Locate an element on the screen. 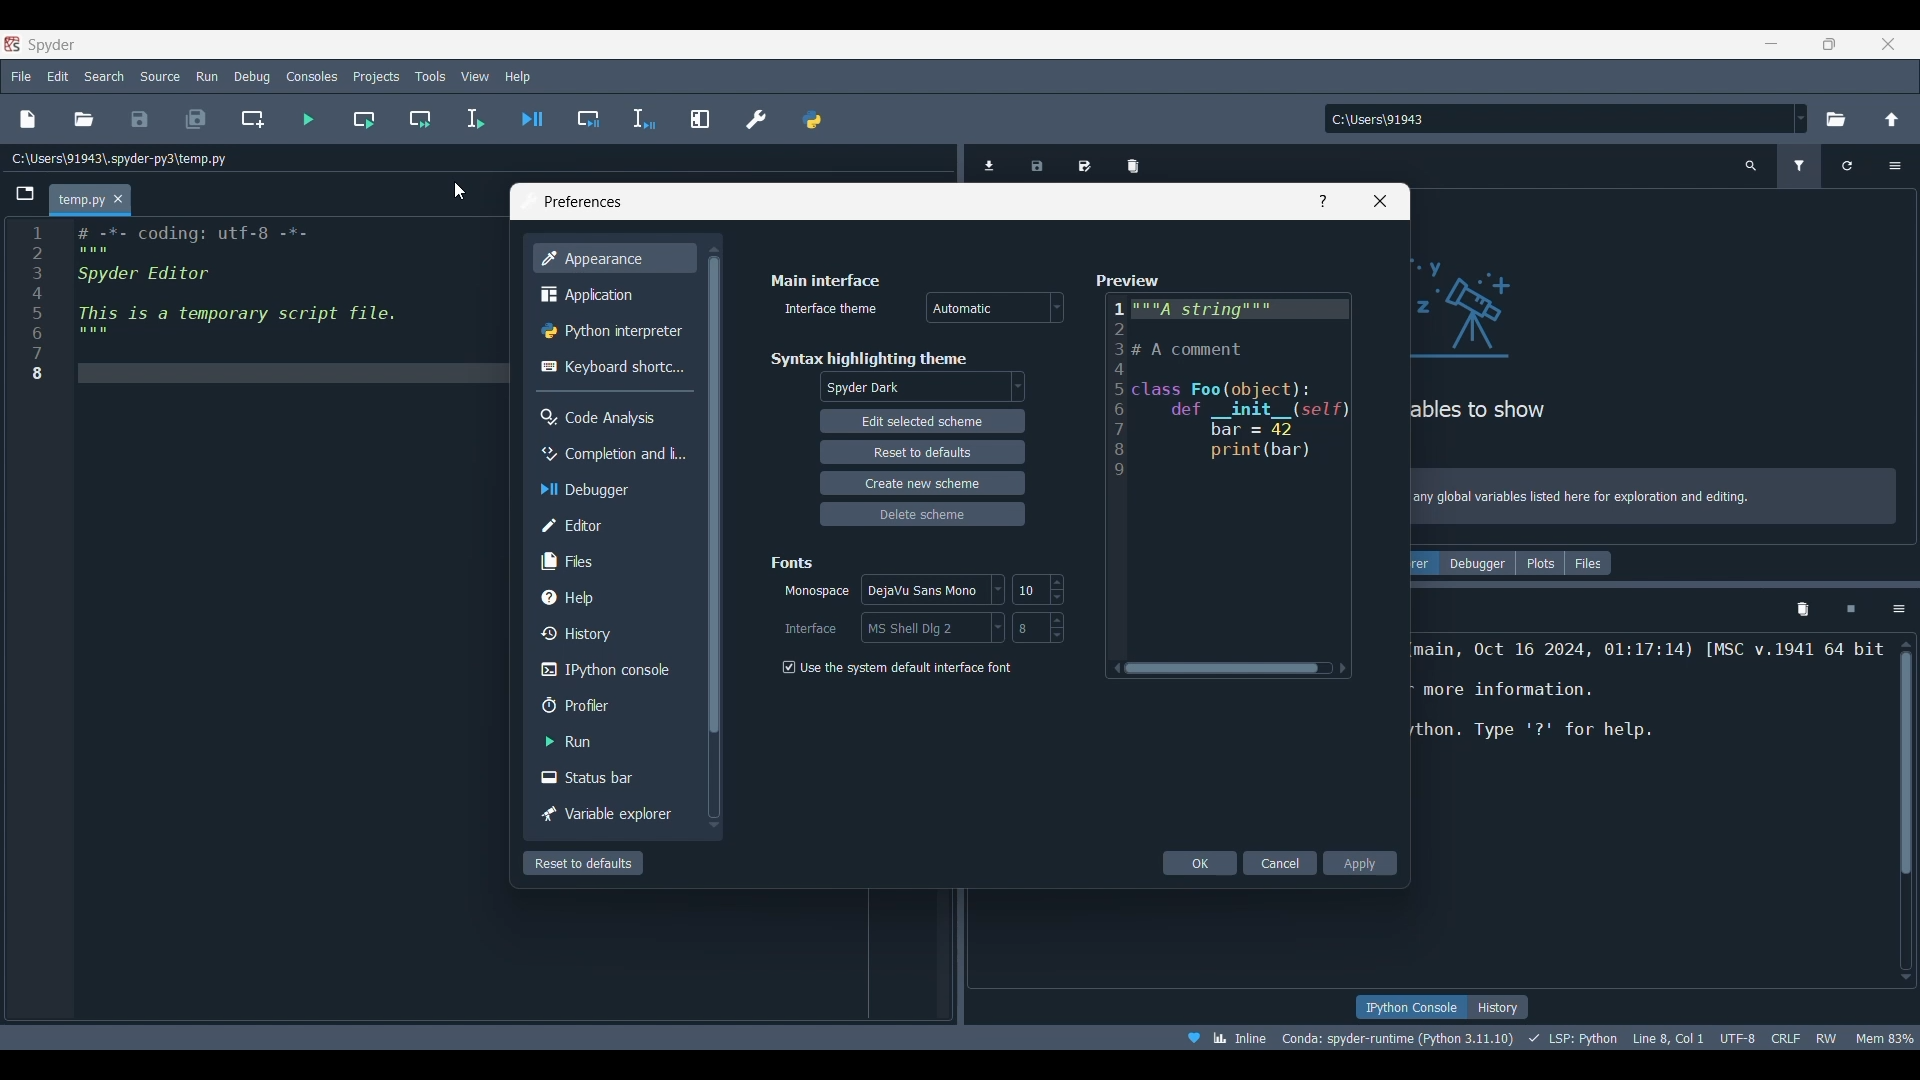 Image resolution: width=1920 pixels, height=1080 pixels. interface is located at coordinates (929, 628).